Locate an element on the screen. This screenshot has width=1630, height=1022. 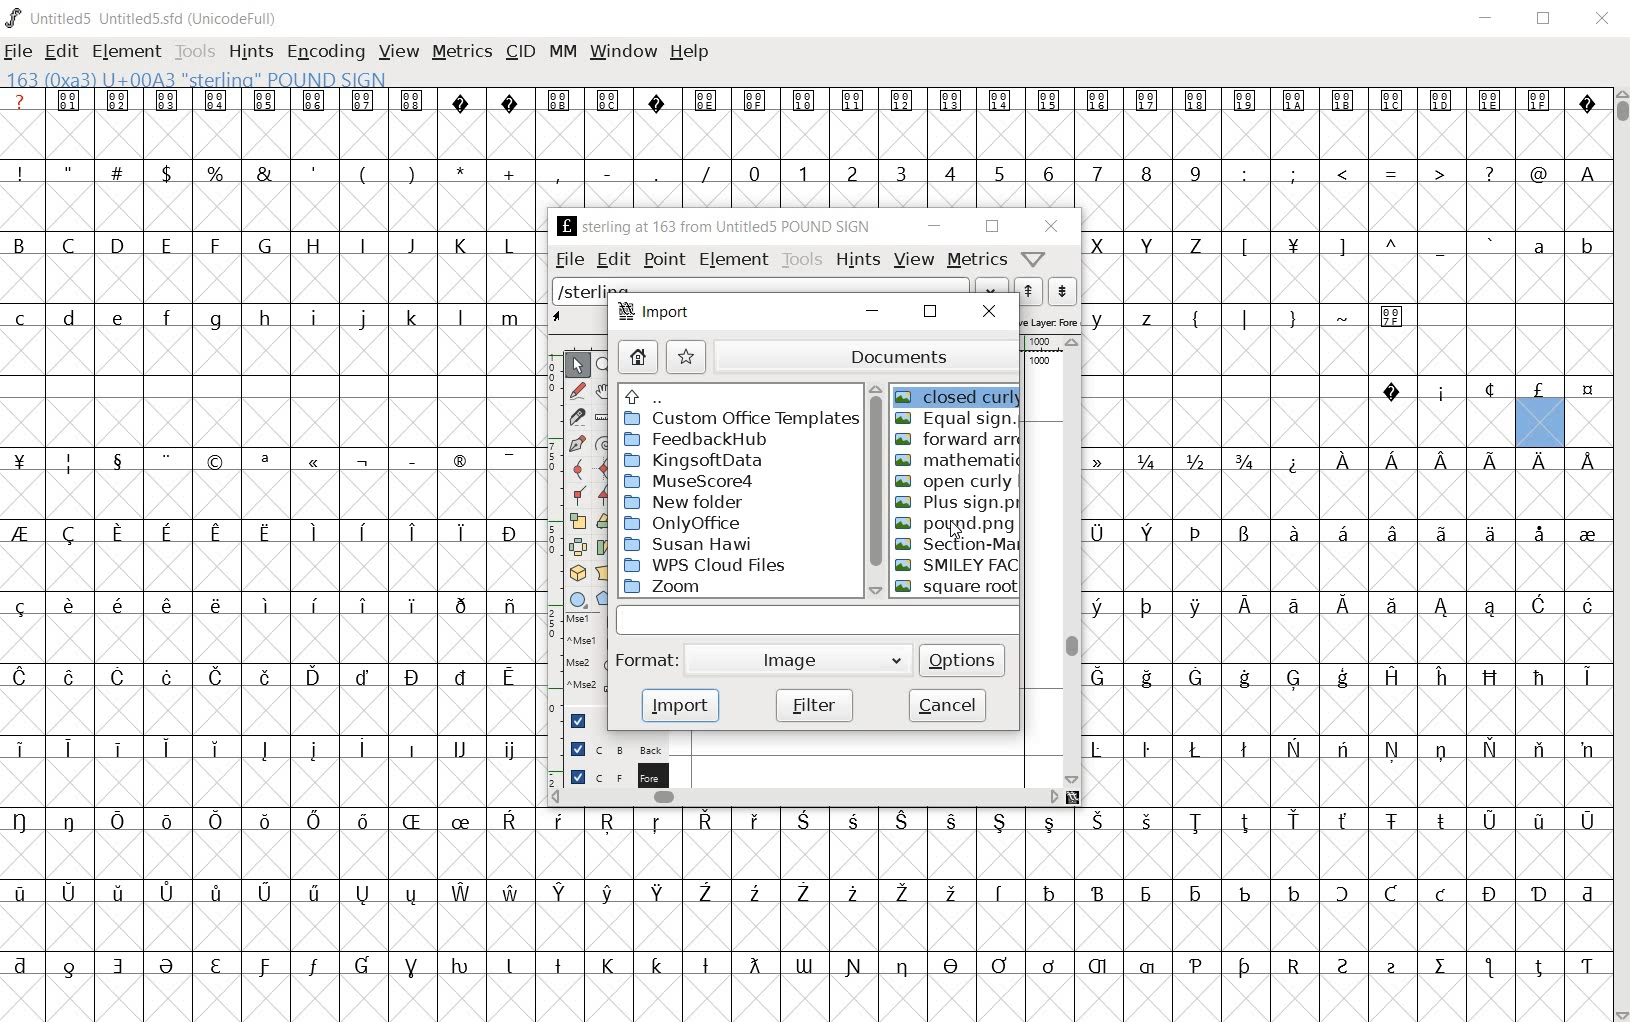
Symbol is located at coordinates (1540, 102).